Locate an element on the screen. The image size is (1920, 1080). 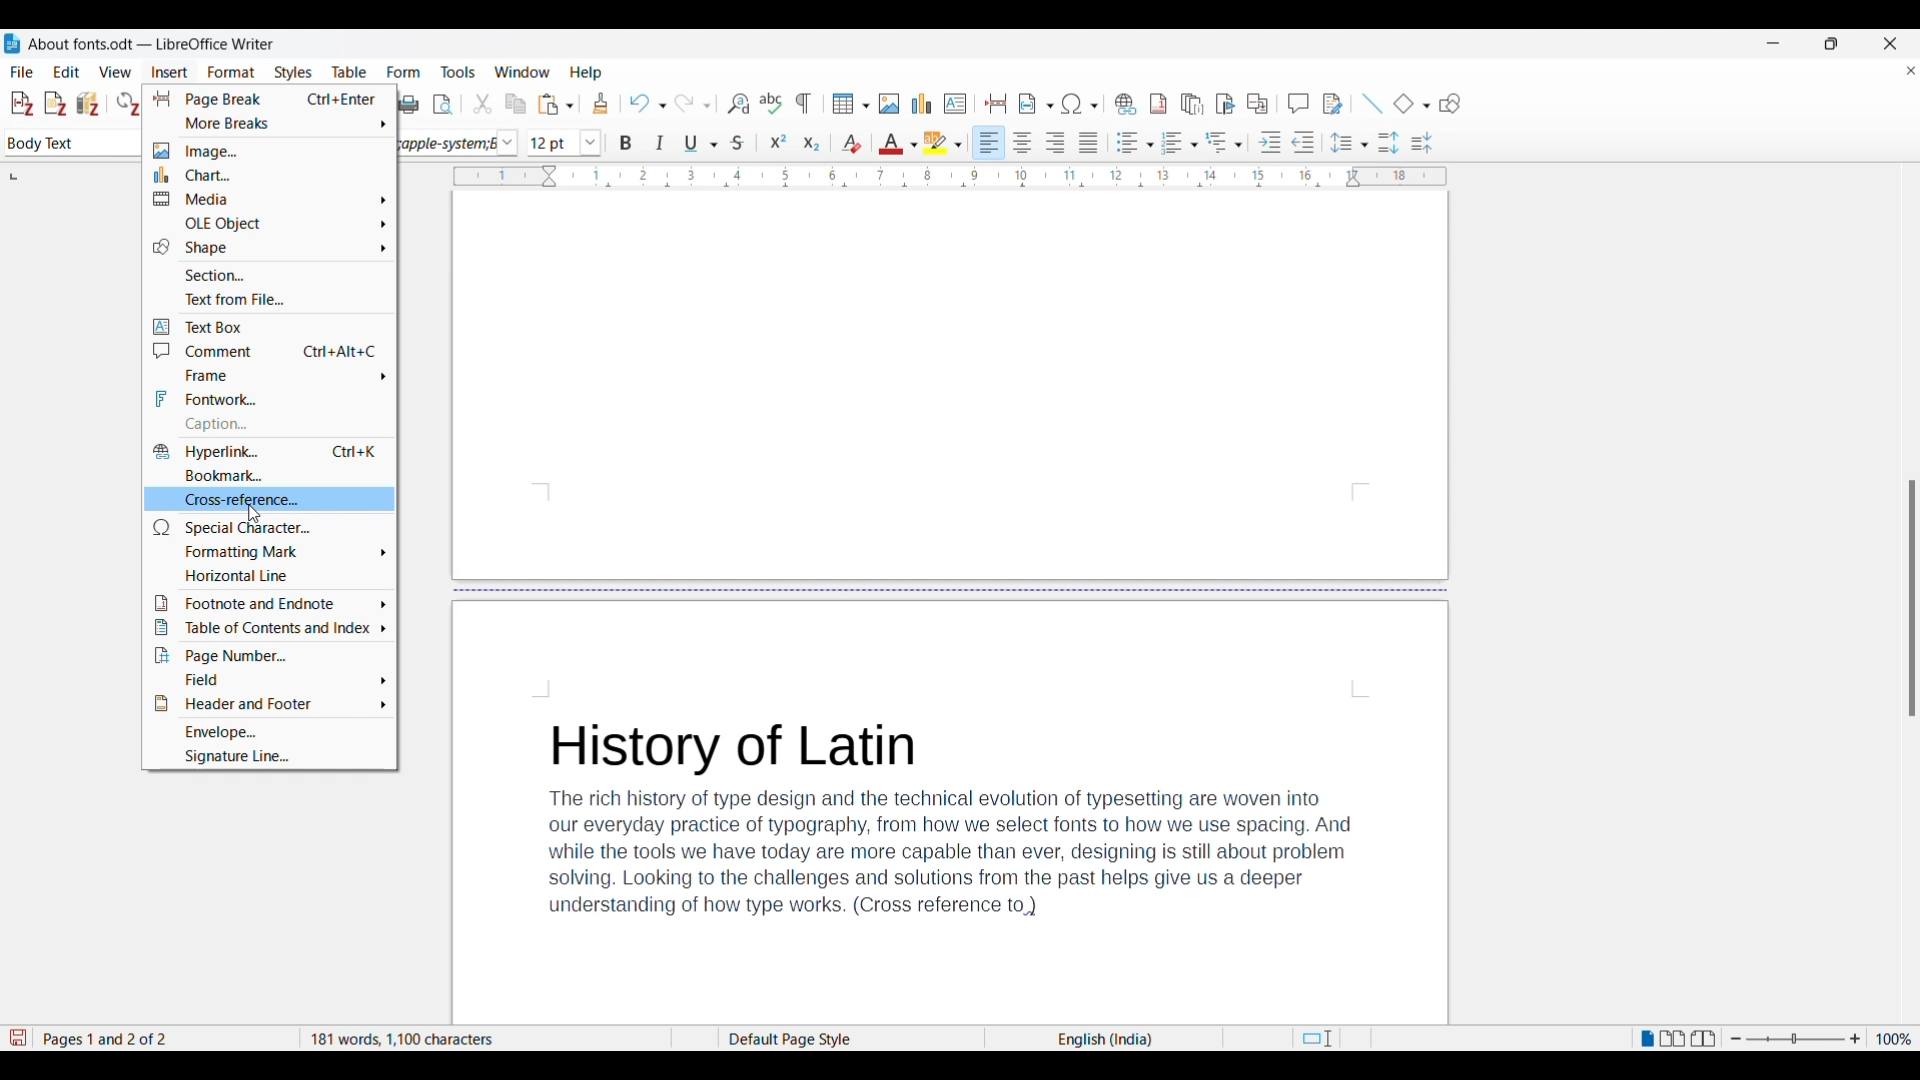
Horizontal line is located at coordinates (270, 576).